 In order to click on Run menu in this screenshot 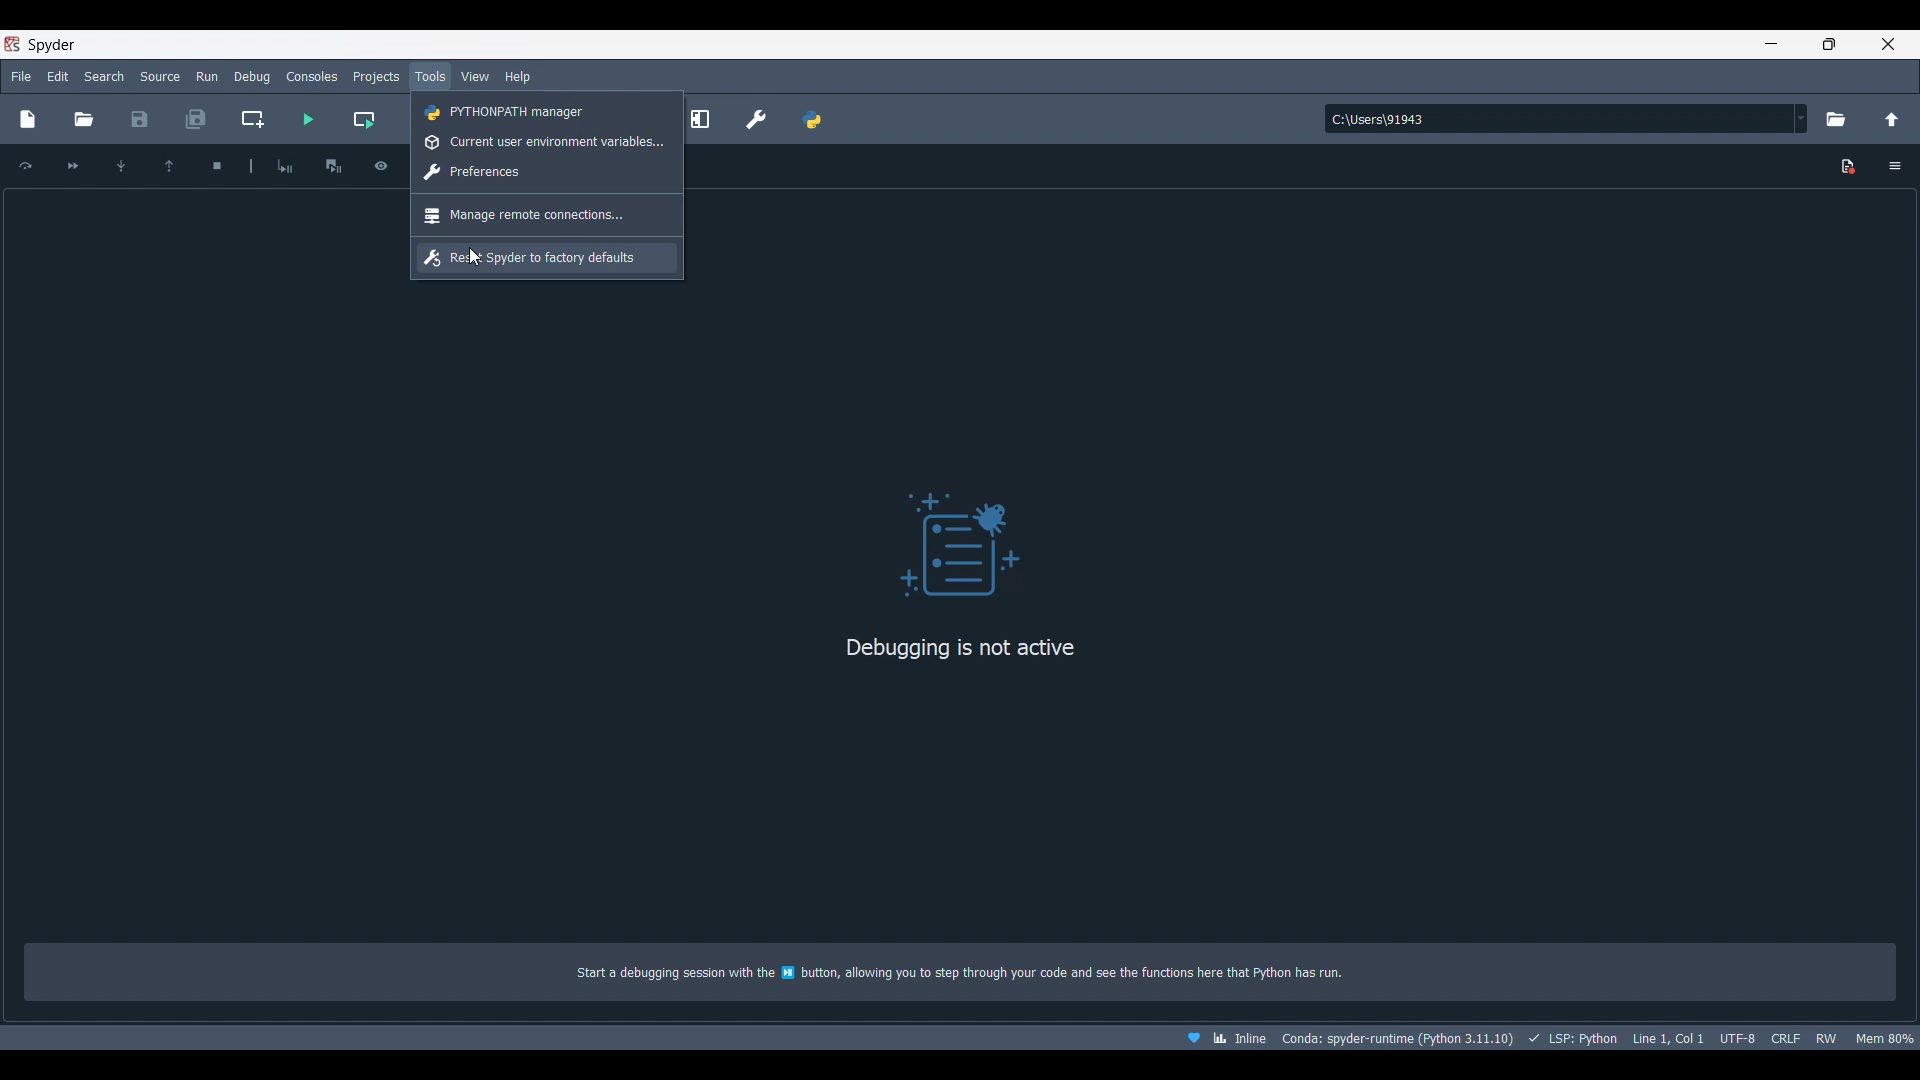, I will do `click(204, 76)`.